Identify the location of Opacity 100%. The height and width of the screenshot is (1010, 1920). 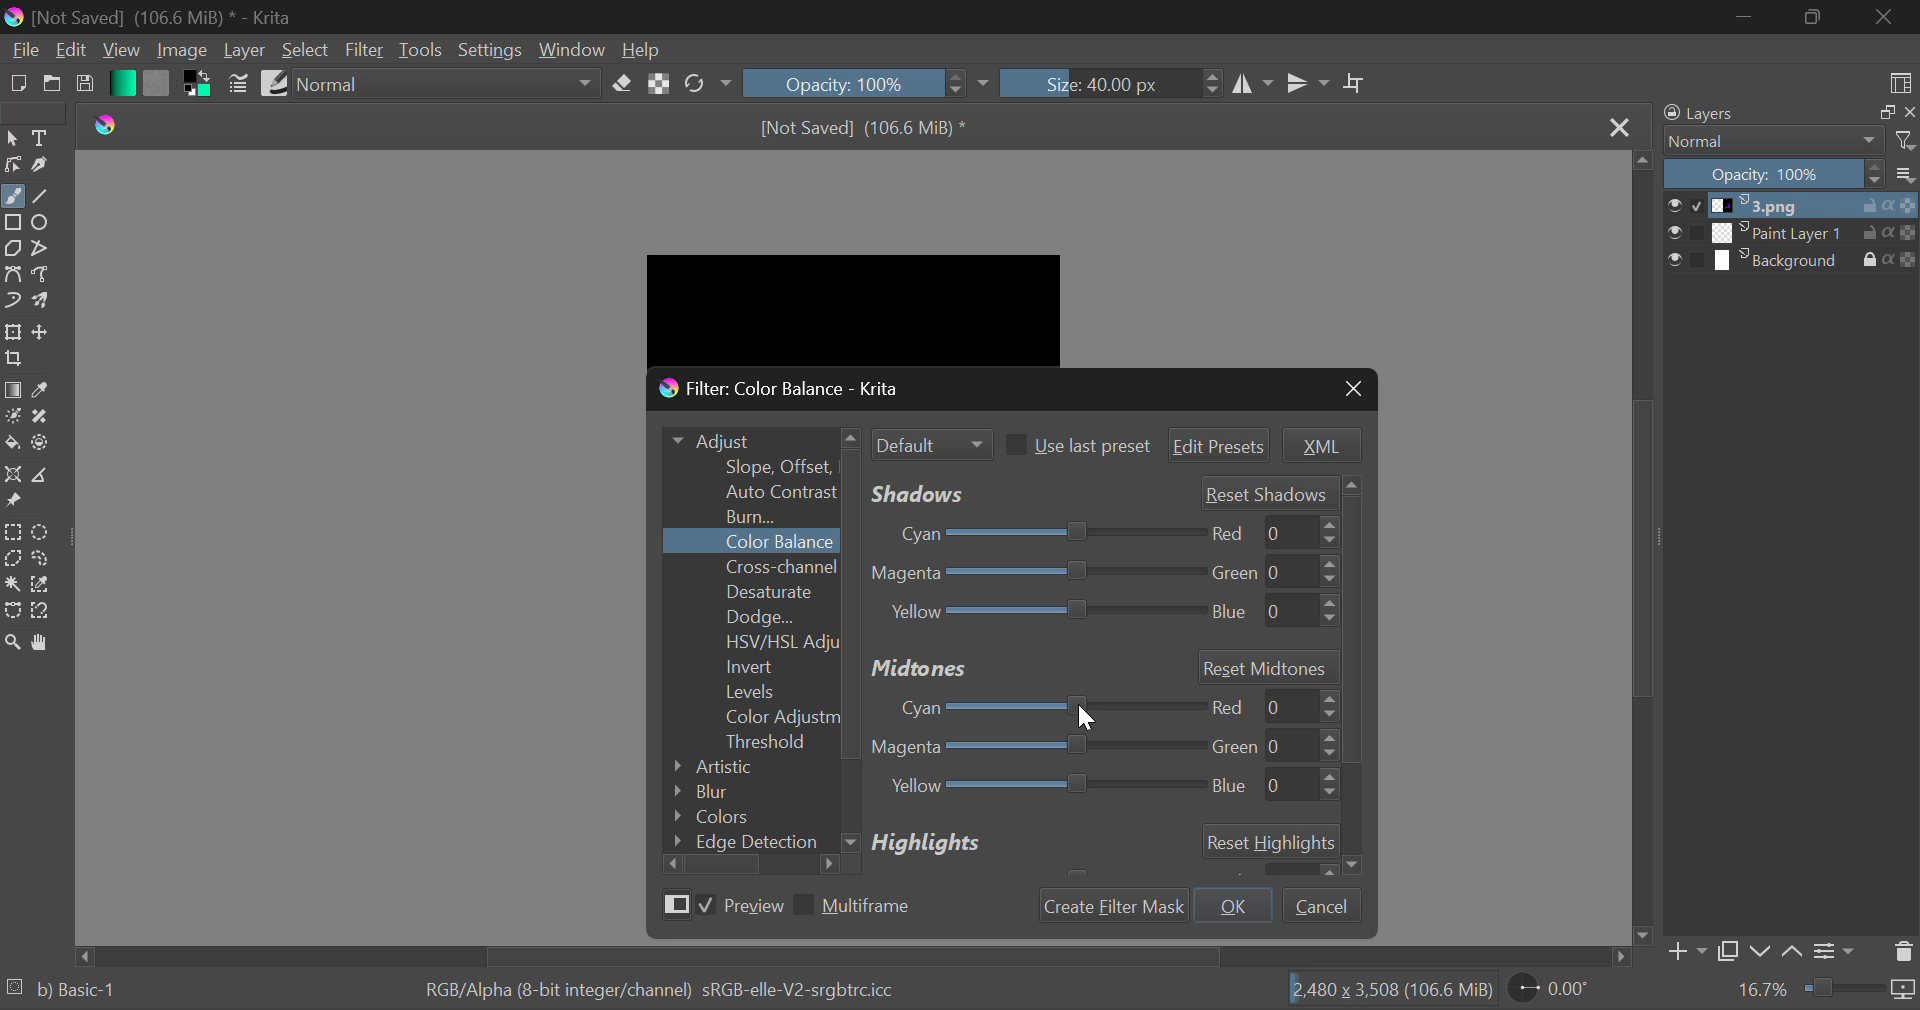
(869, 81).